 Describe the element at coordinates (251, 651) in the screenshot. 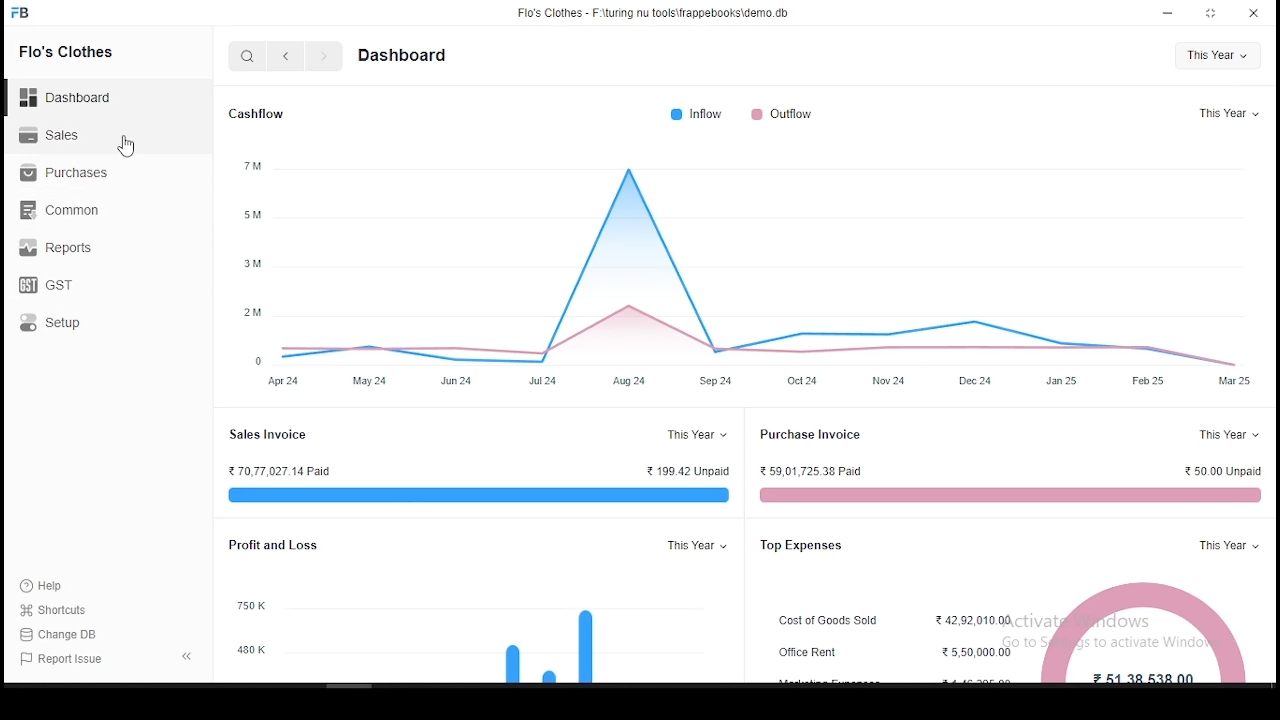

I see `480k` at that location.